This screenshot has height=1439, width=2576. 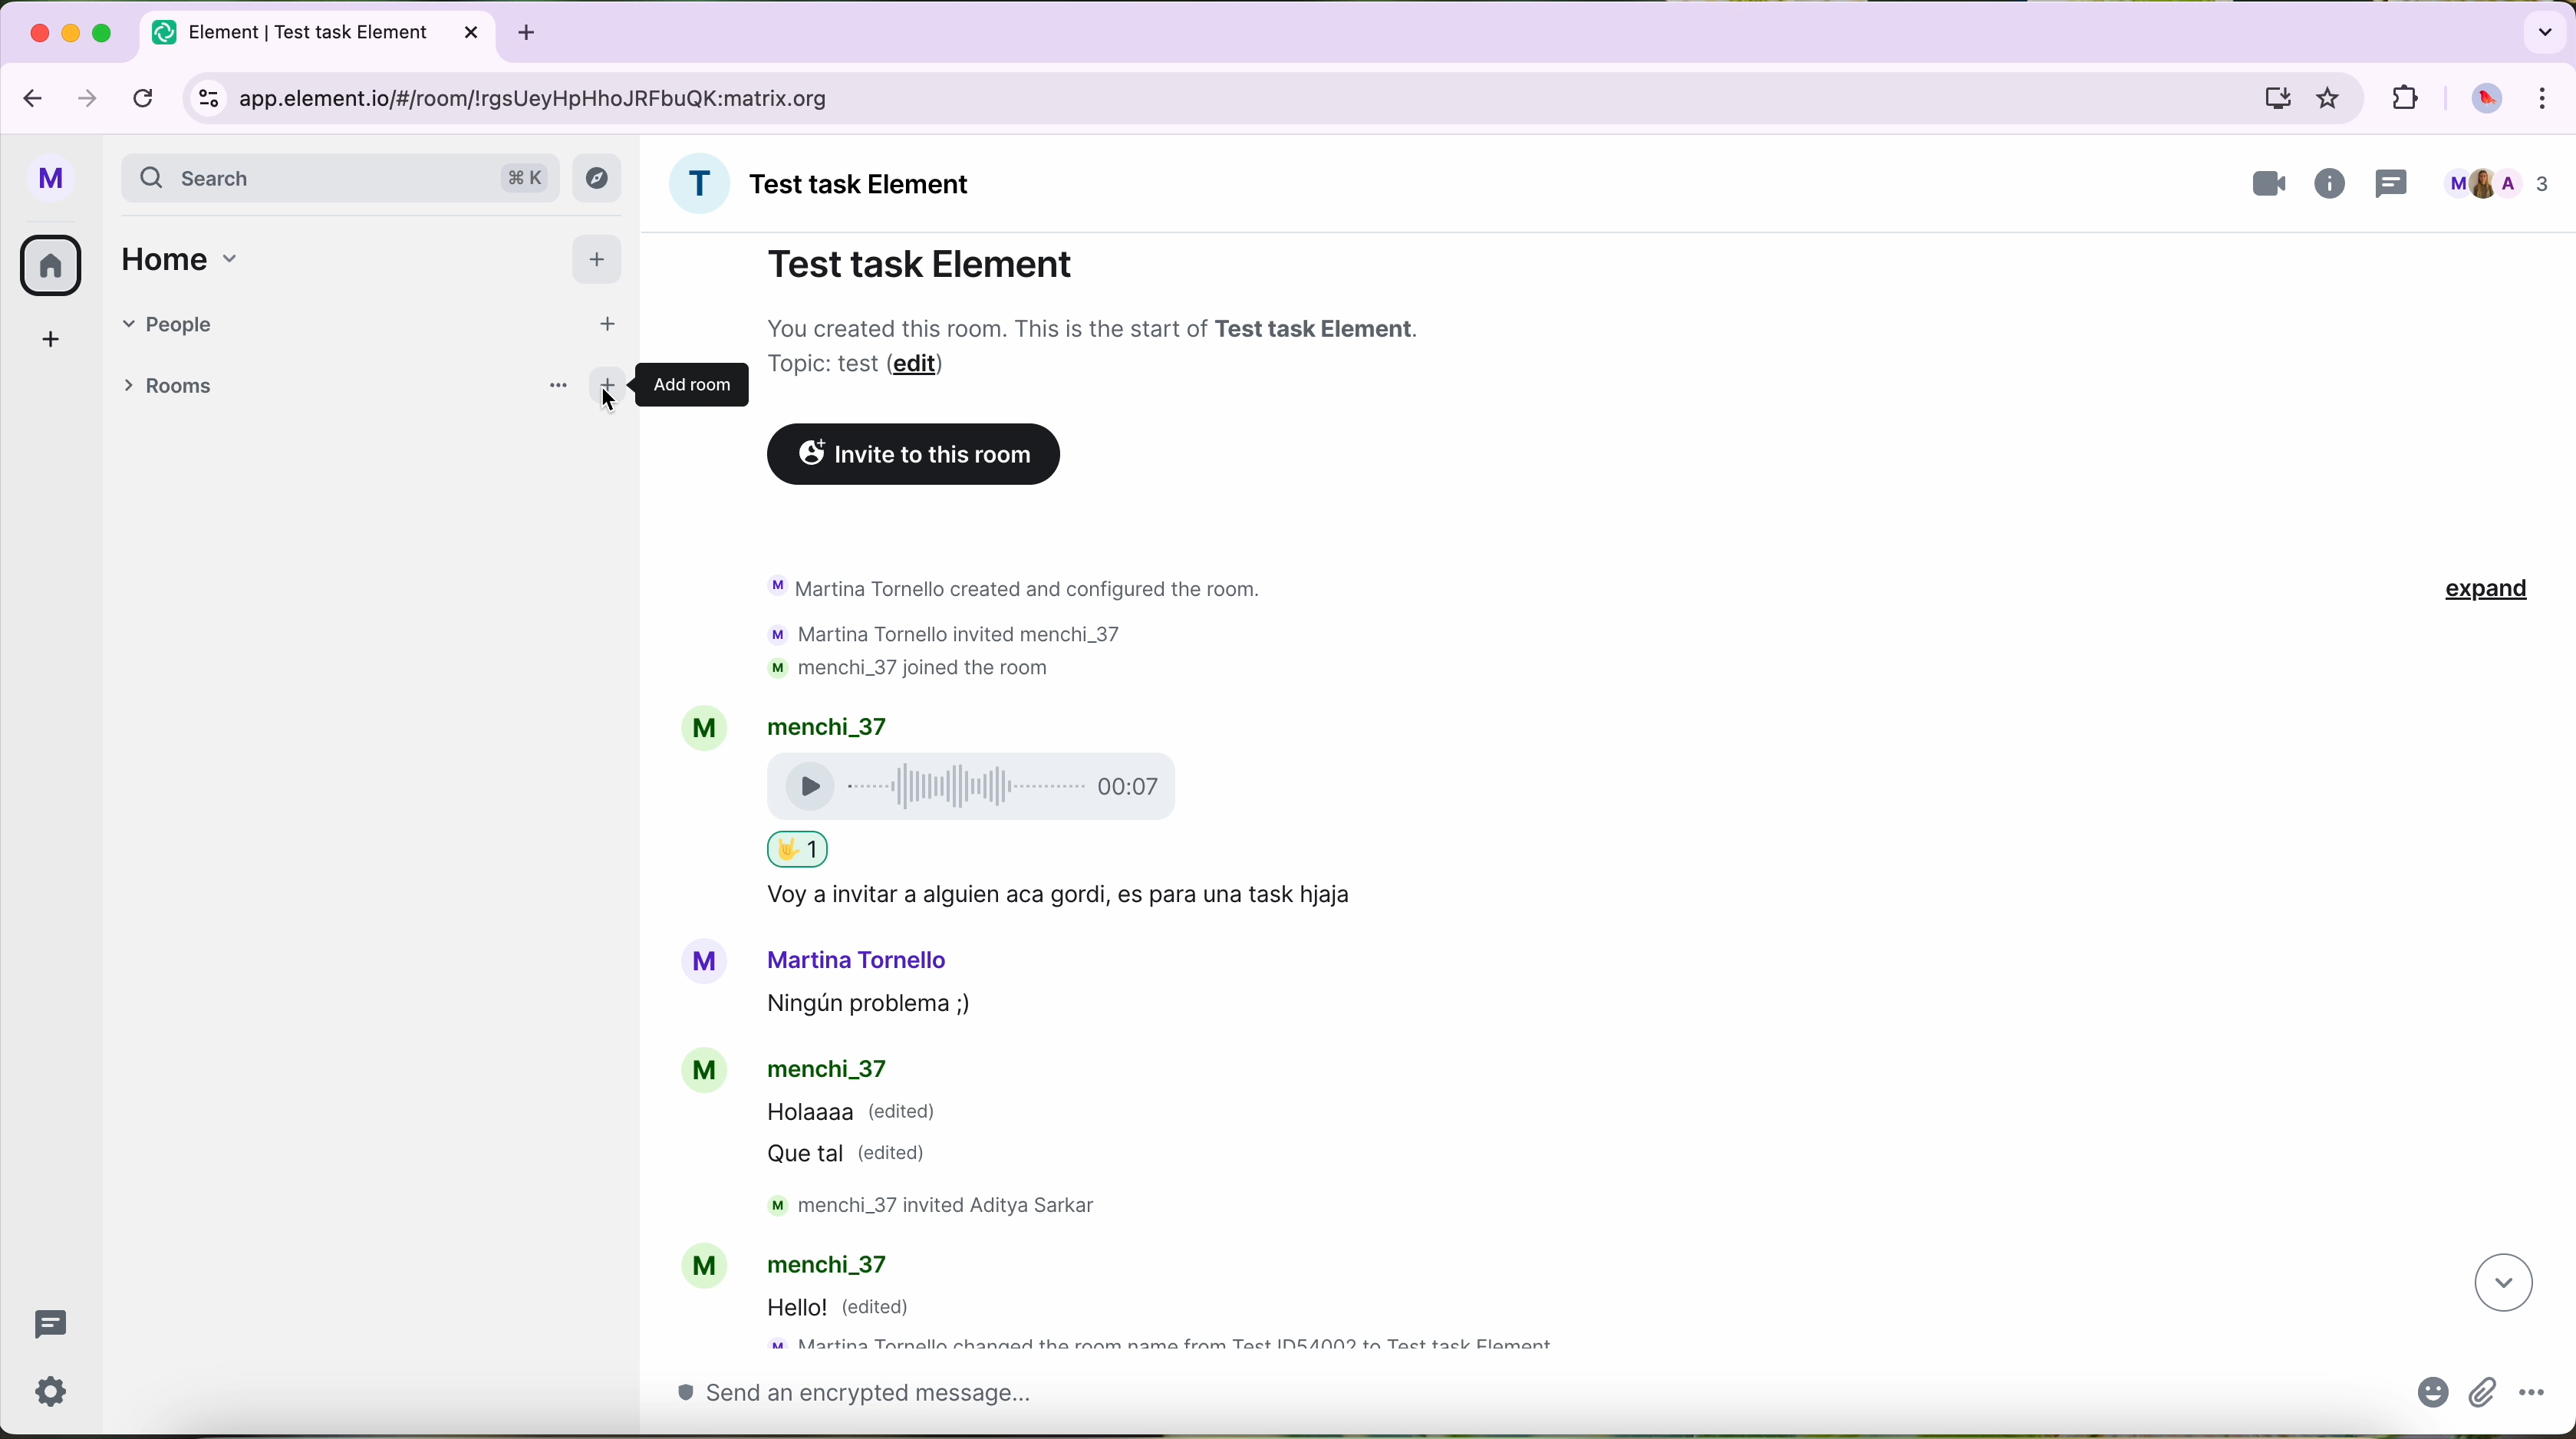 What do you see at coordinates (801, 1261) in the screenshot?
I see `account` at bounding box center [801, 1261].